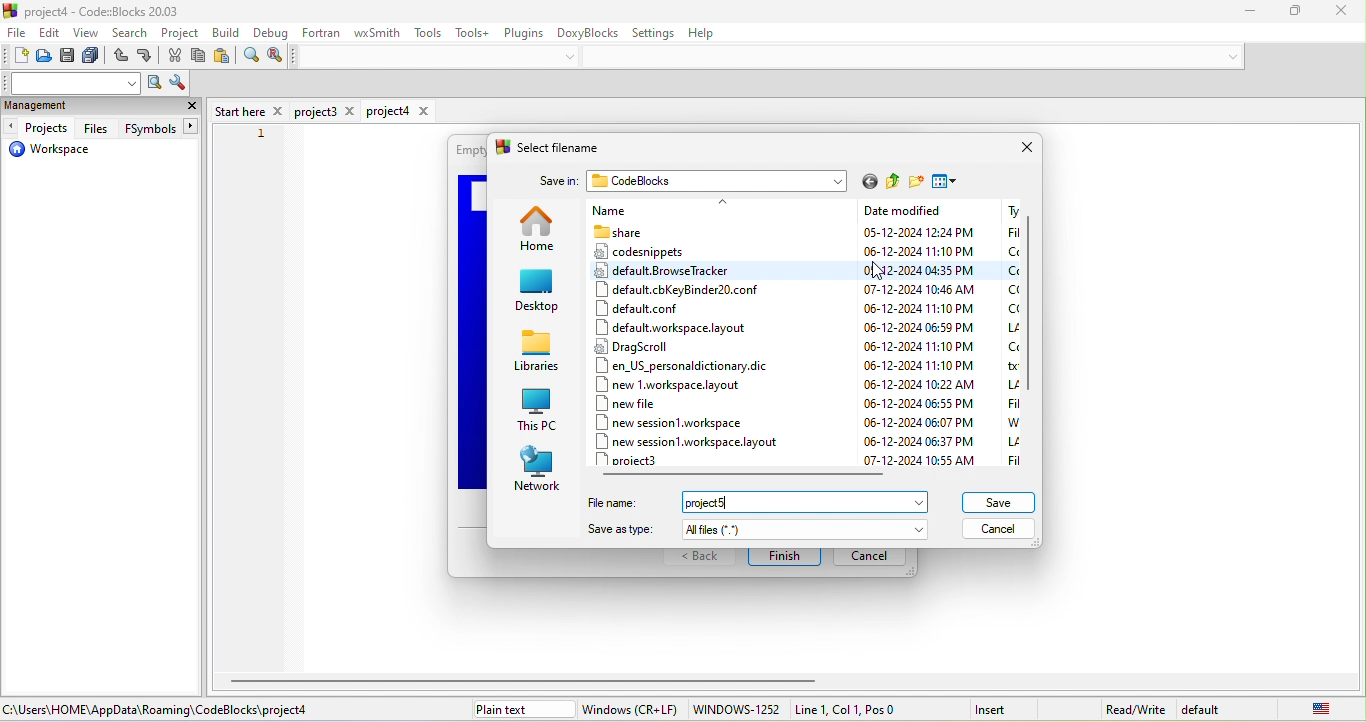  I want to click on tools+, so click(471, 32).